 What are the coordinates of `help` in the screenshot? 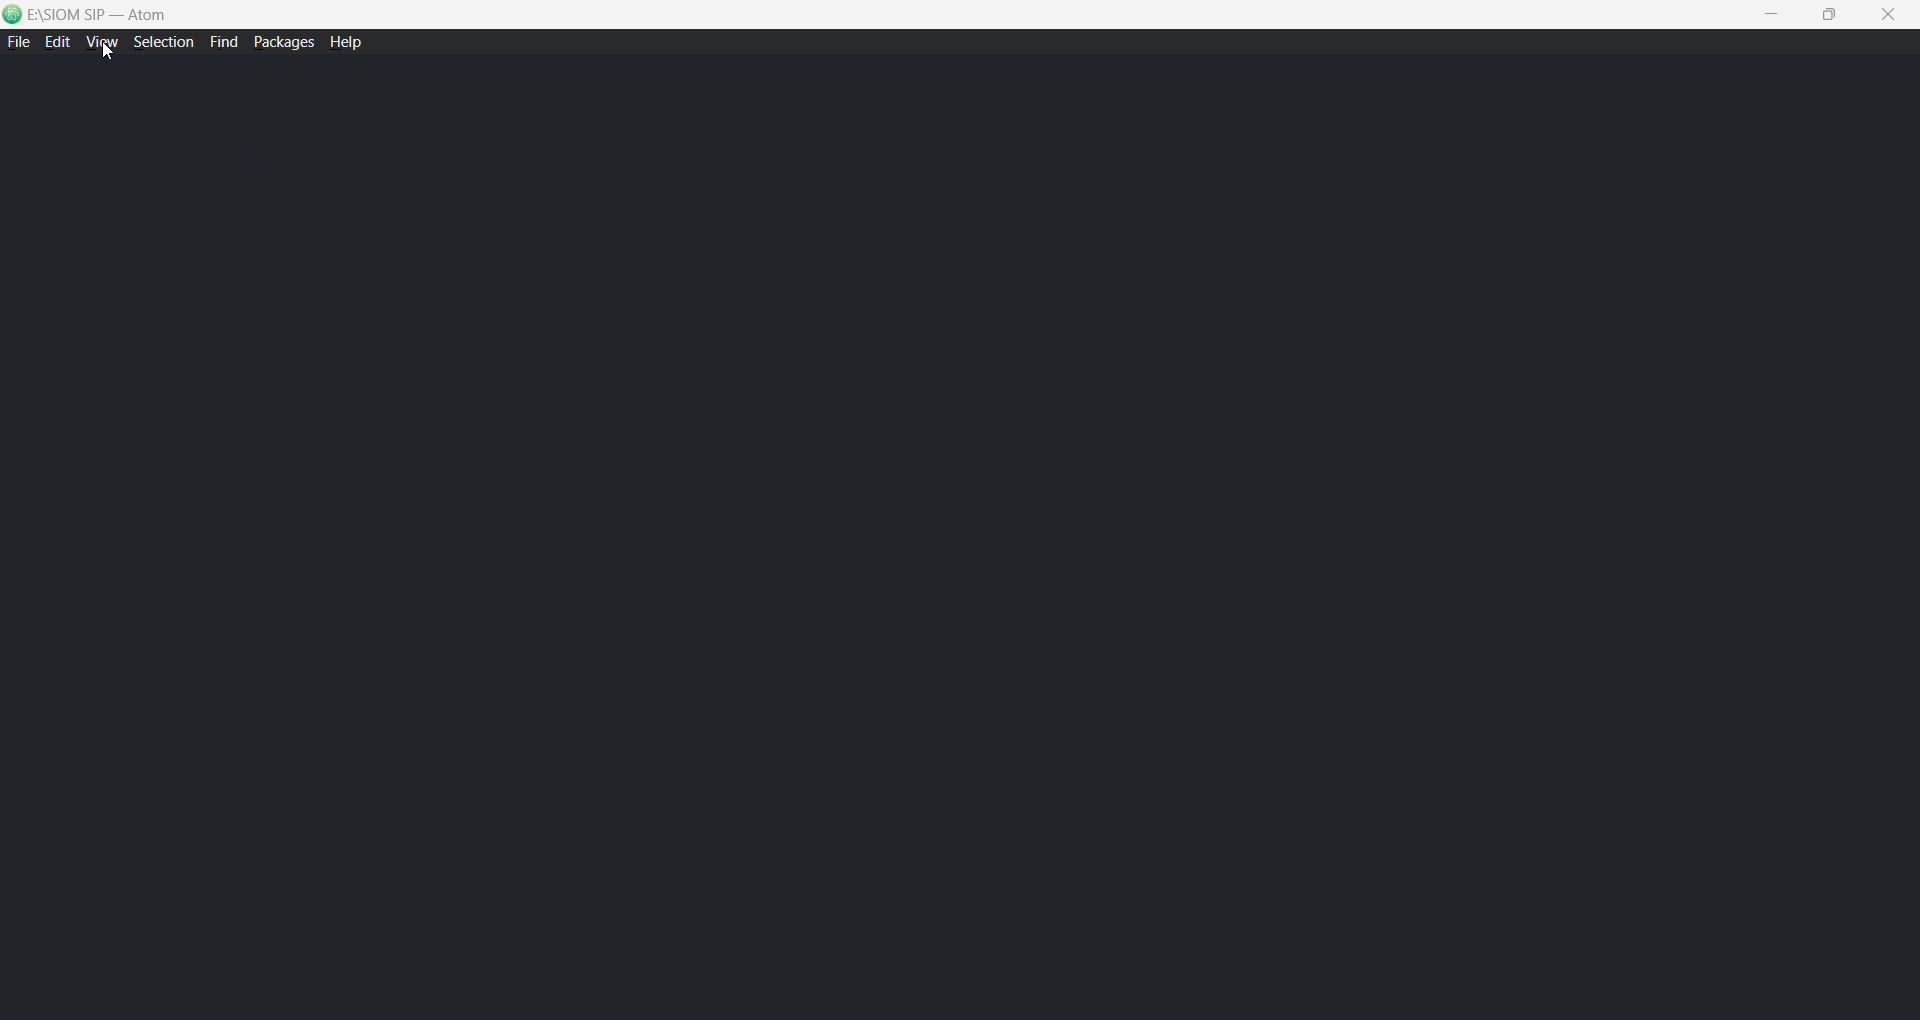 It's located at (352, 44).